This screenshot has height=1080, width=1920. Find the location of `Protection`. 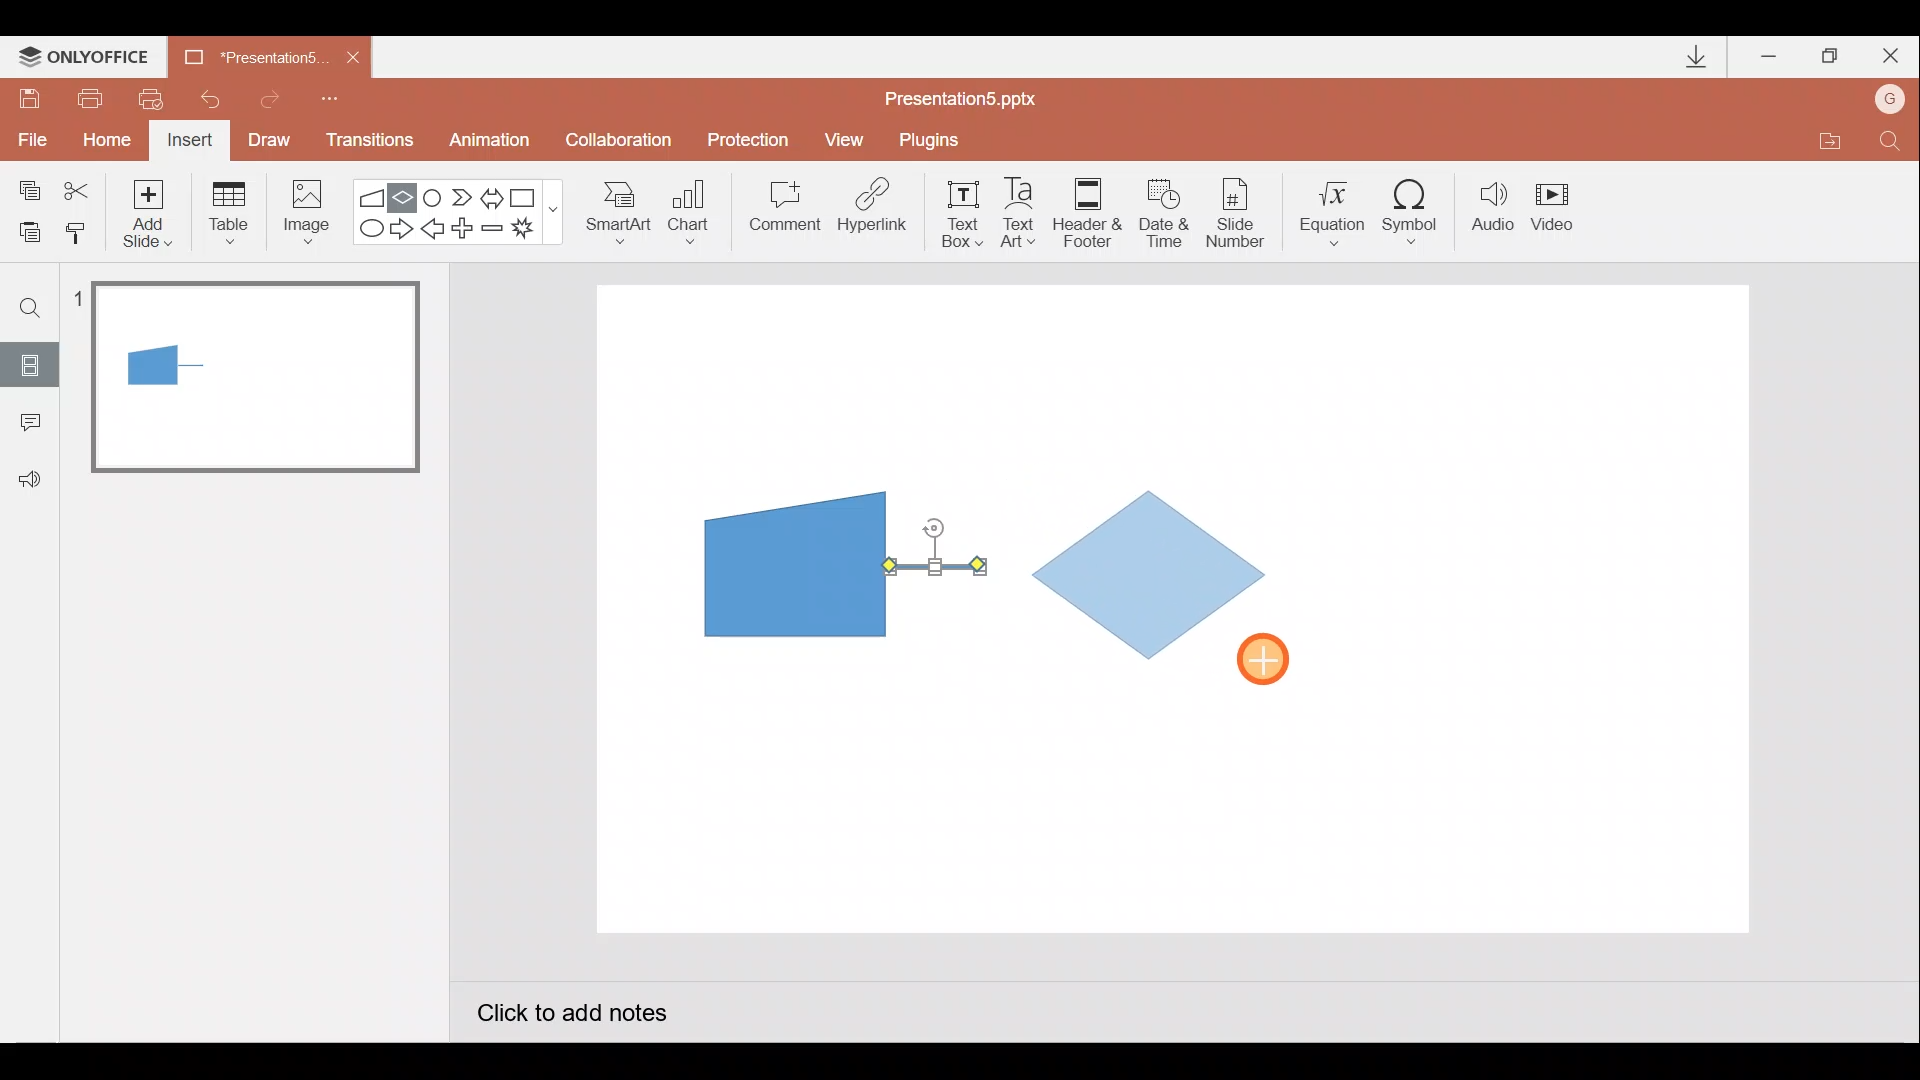

Protection is located at coordinates (754, 139).